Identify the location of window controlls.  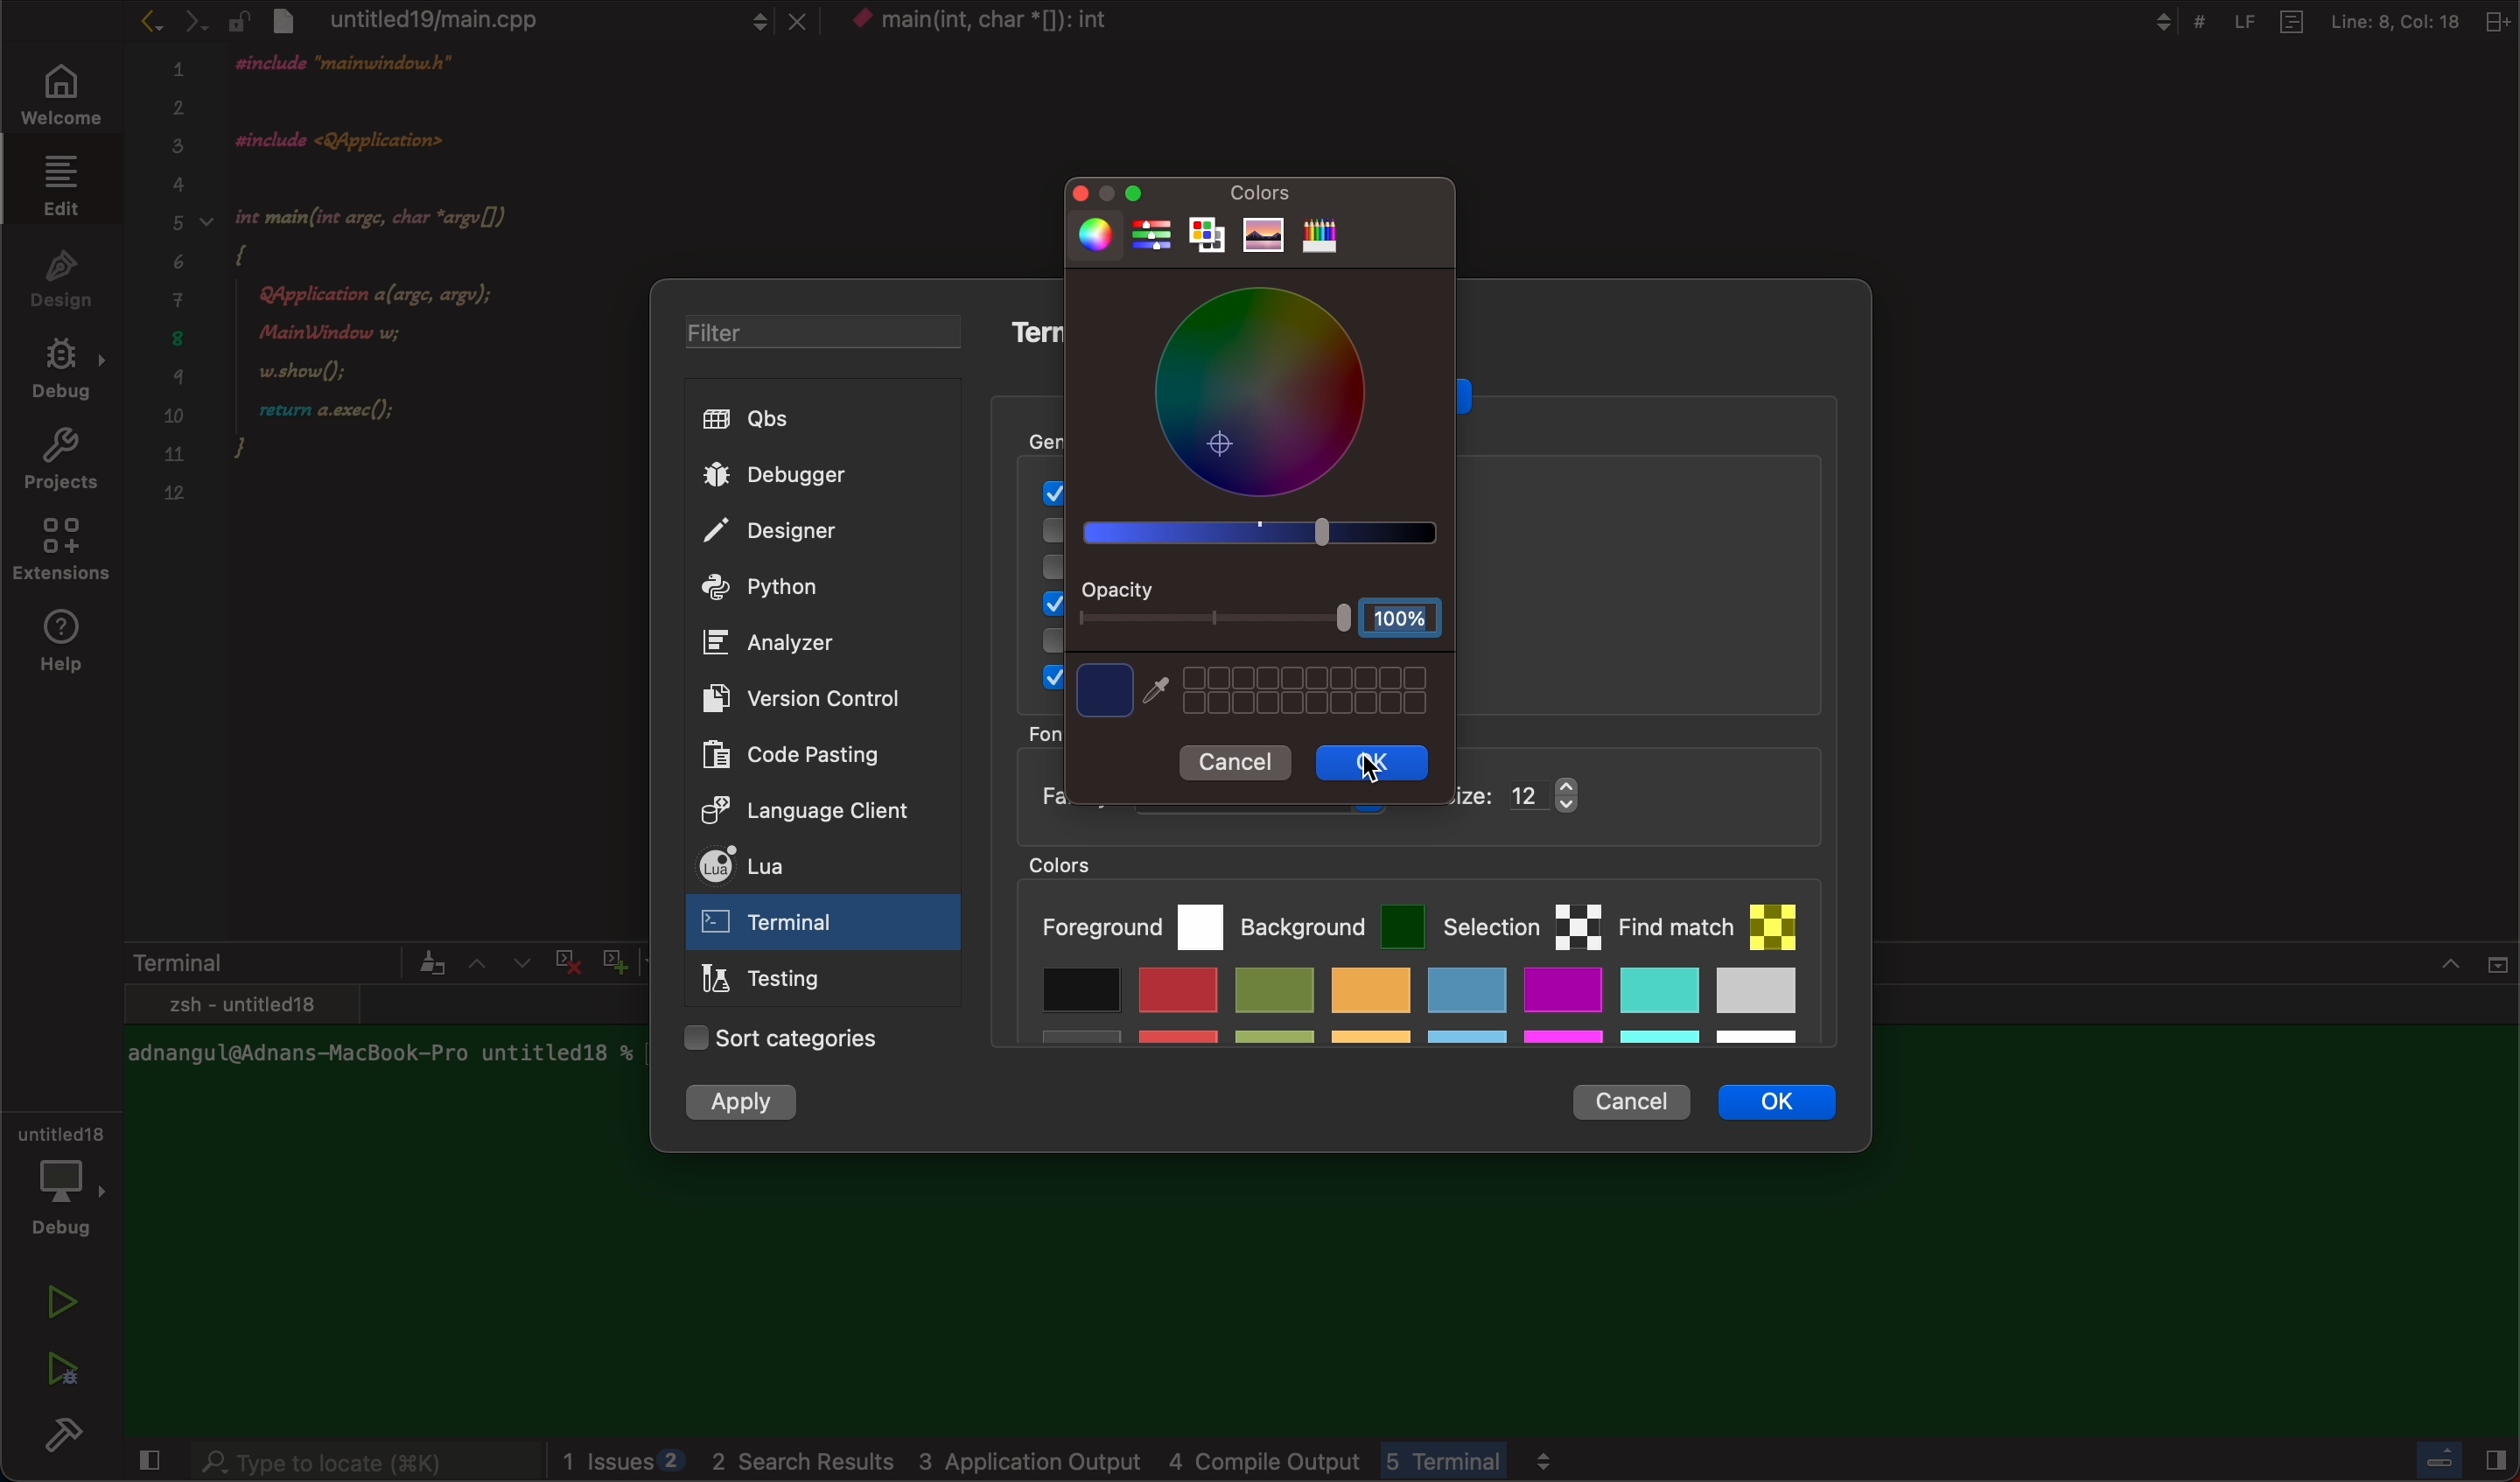
(1122, 193).